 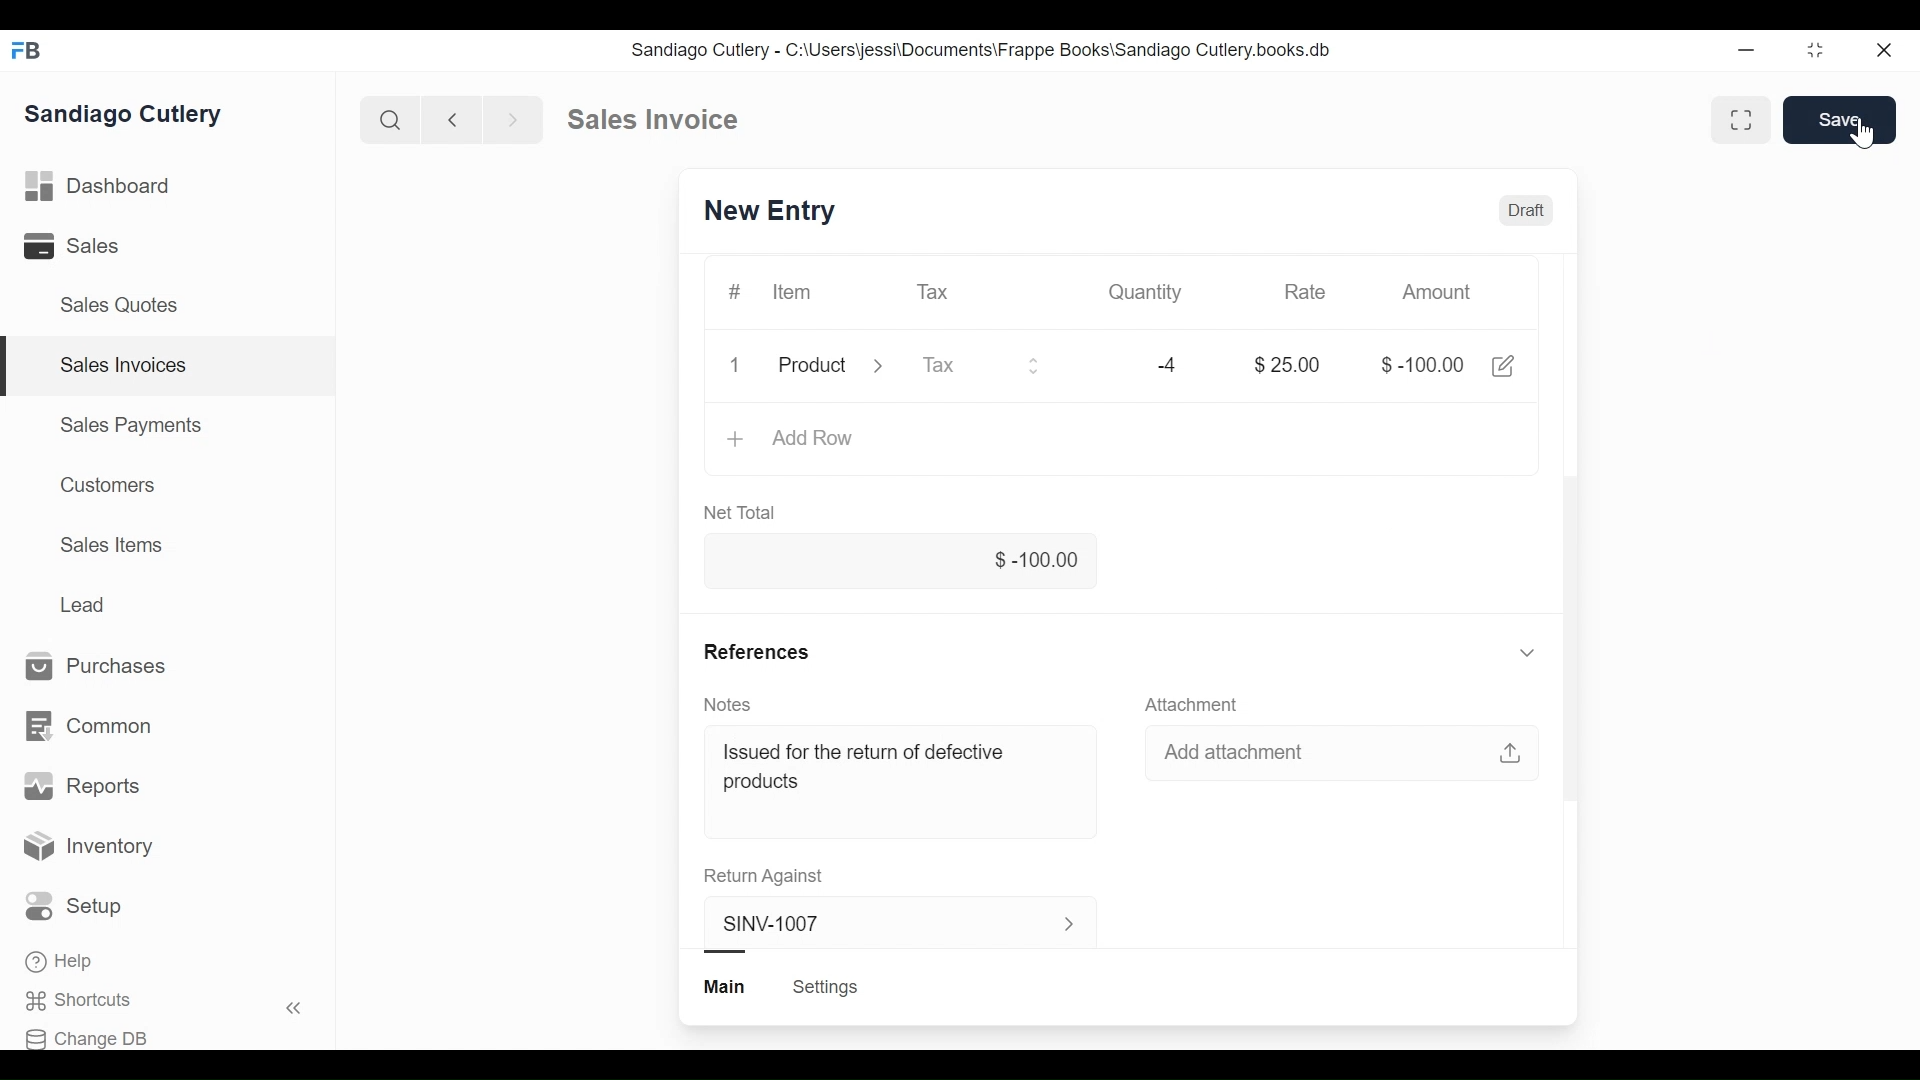 What do you see at coordinates (76, 1000) in the screenshot?
I see `Shortcuts` at bounding box center [76, 1000].